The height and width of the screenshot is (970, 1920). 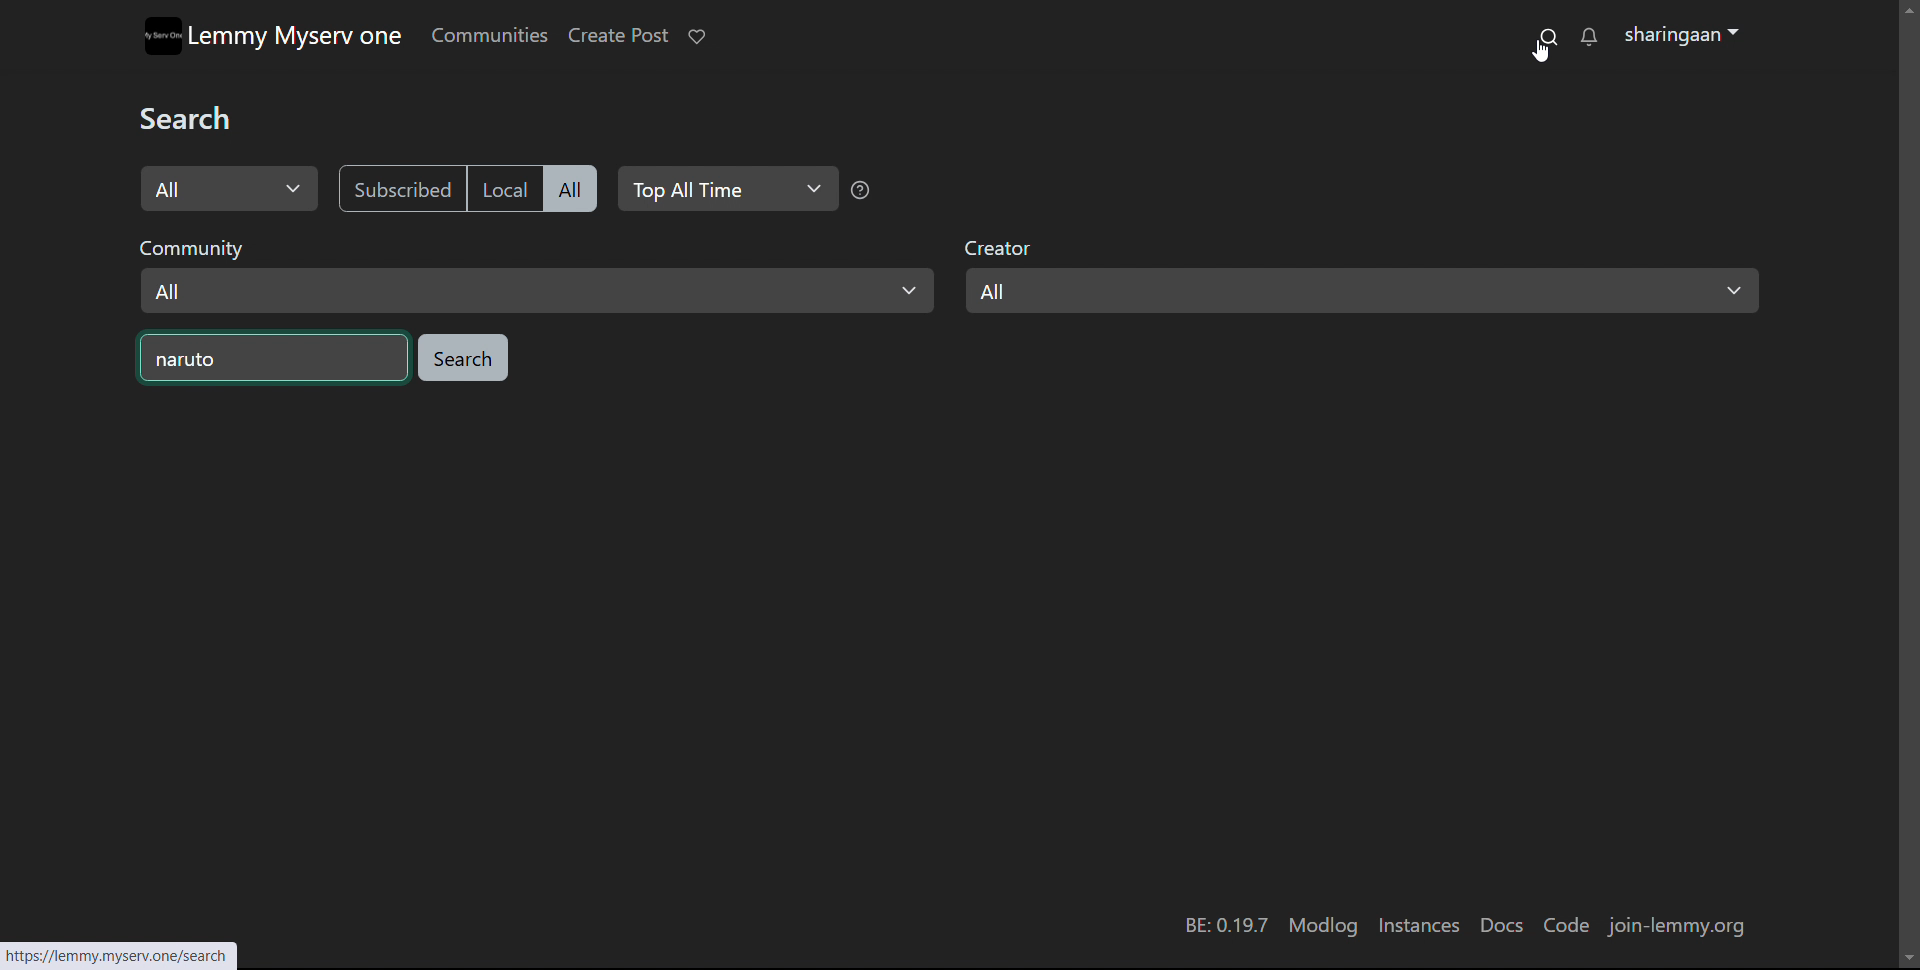 What do you see at coordinates (534, 273) in the screenshot?
I see `select community` at bounding box center [534, 273].